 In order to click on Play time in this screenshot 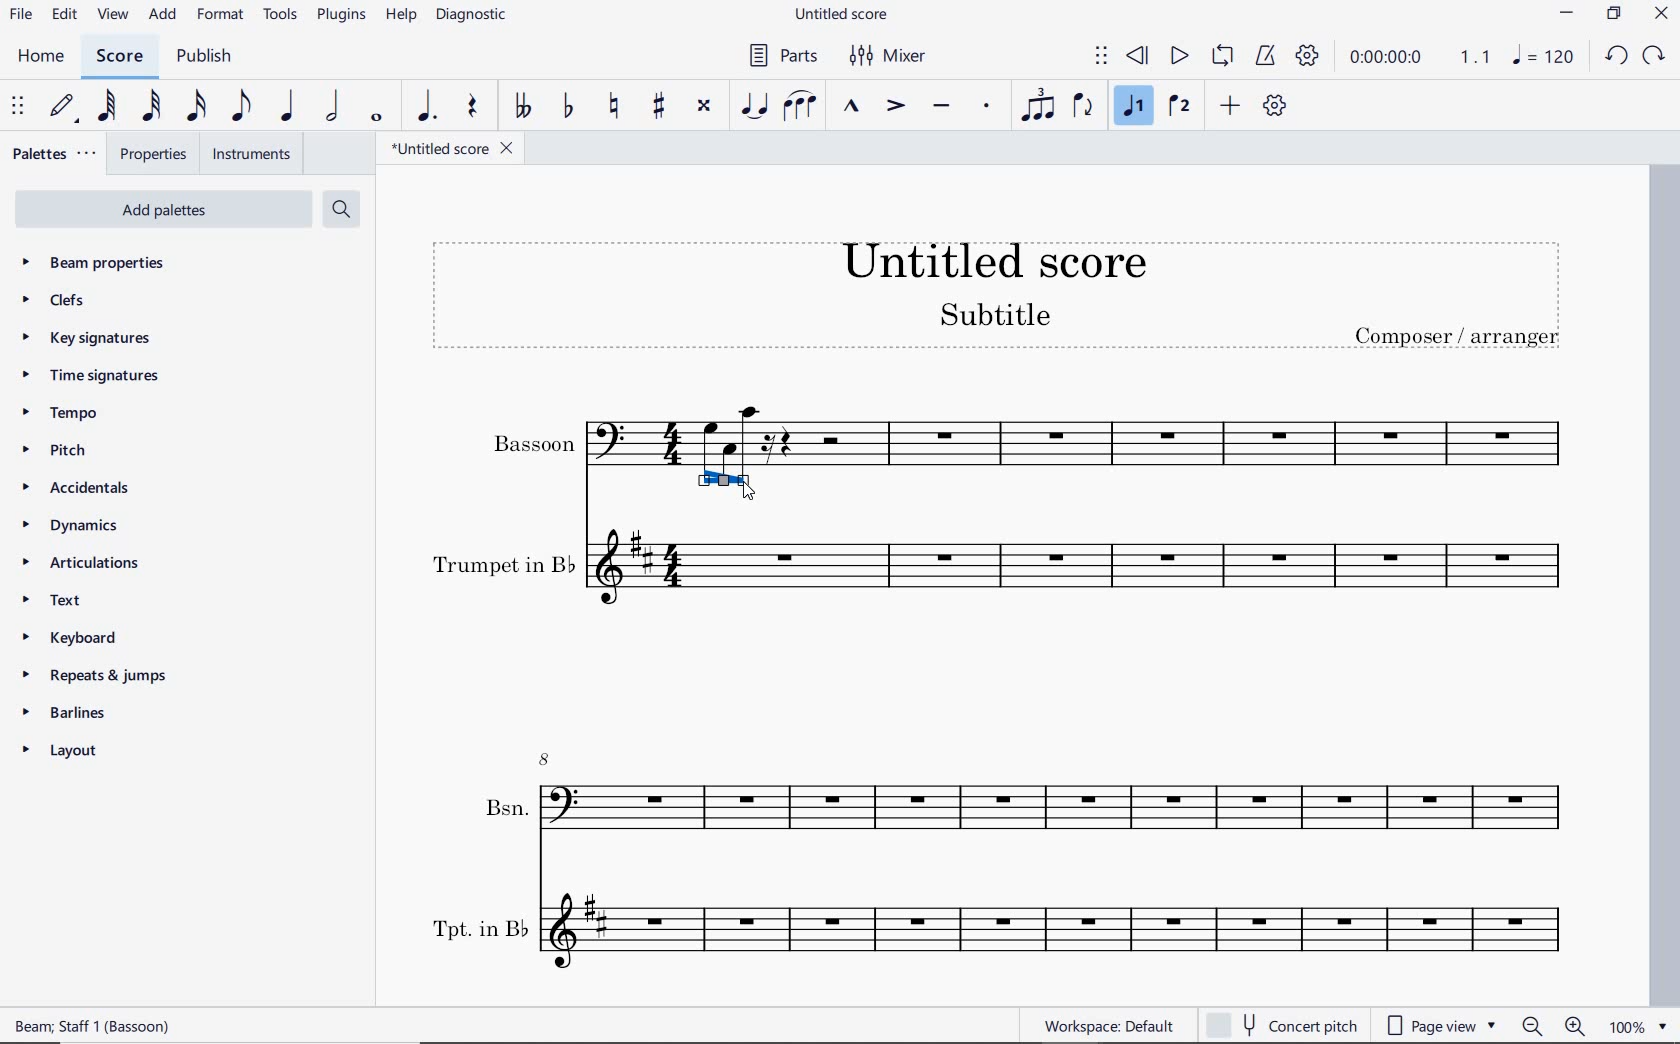, I will do `click(1419, 55)`.